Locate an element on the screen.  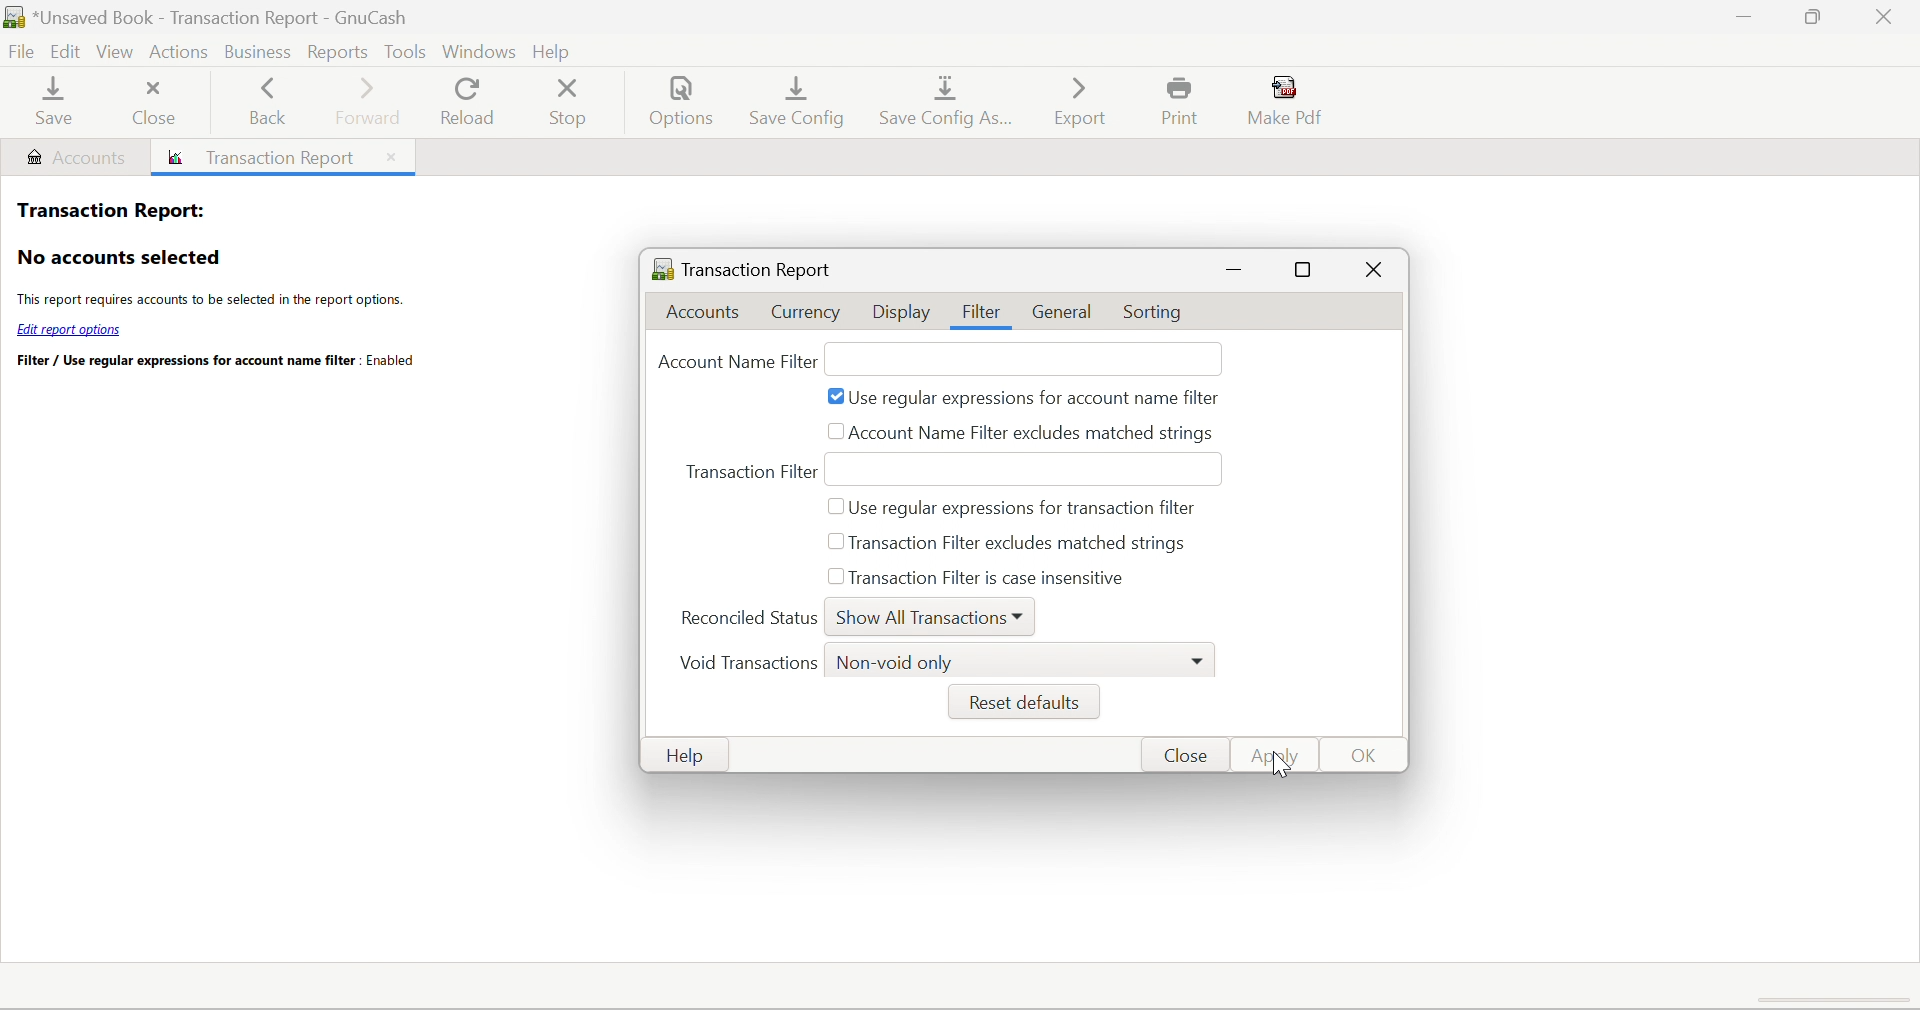
Transaction Report: is located at coordinates (109, 208).